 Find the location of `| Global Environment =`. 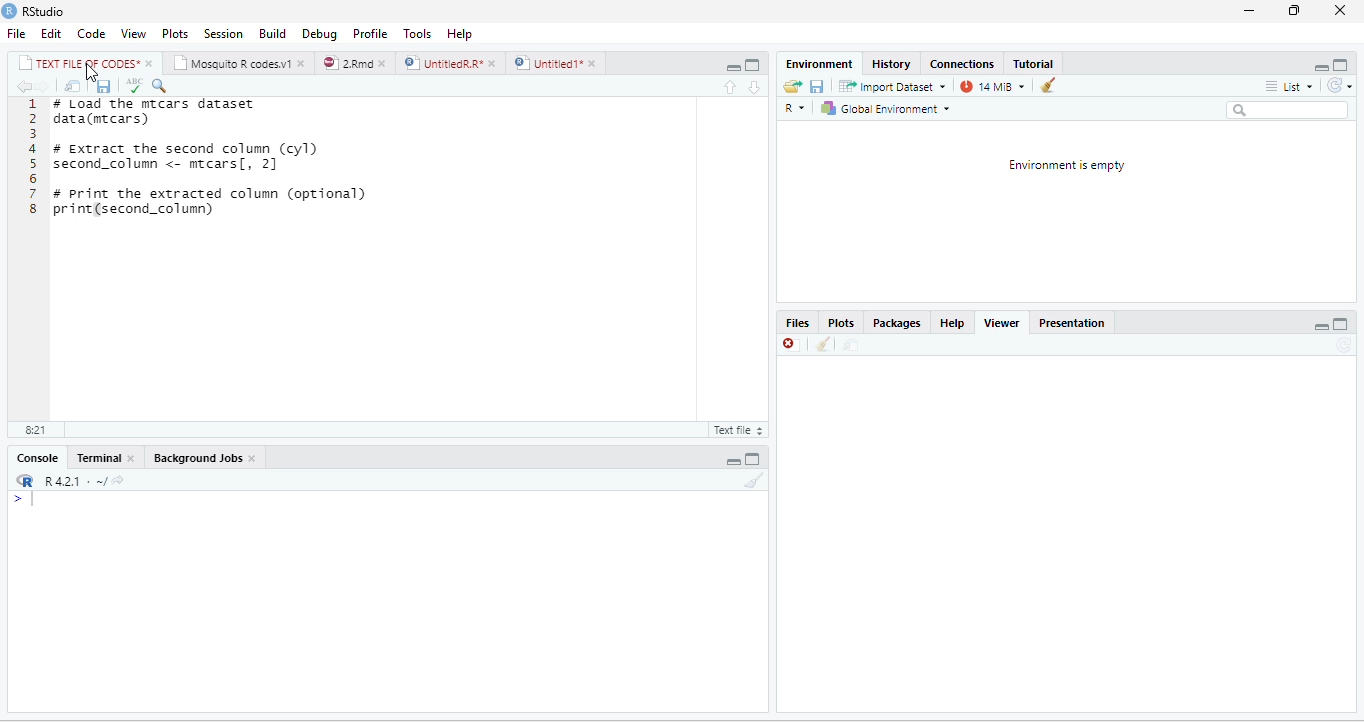

| Global Environment = is located at coordinates (885, 108).